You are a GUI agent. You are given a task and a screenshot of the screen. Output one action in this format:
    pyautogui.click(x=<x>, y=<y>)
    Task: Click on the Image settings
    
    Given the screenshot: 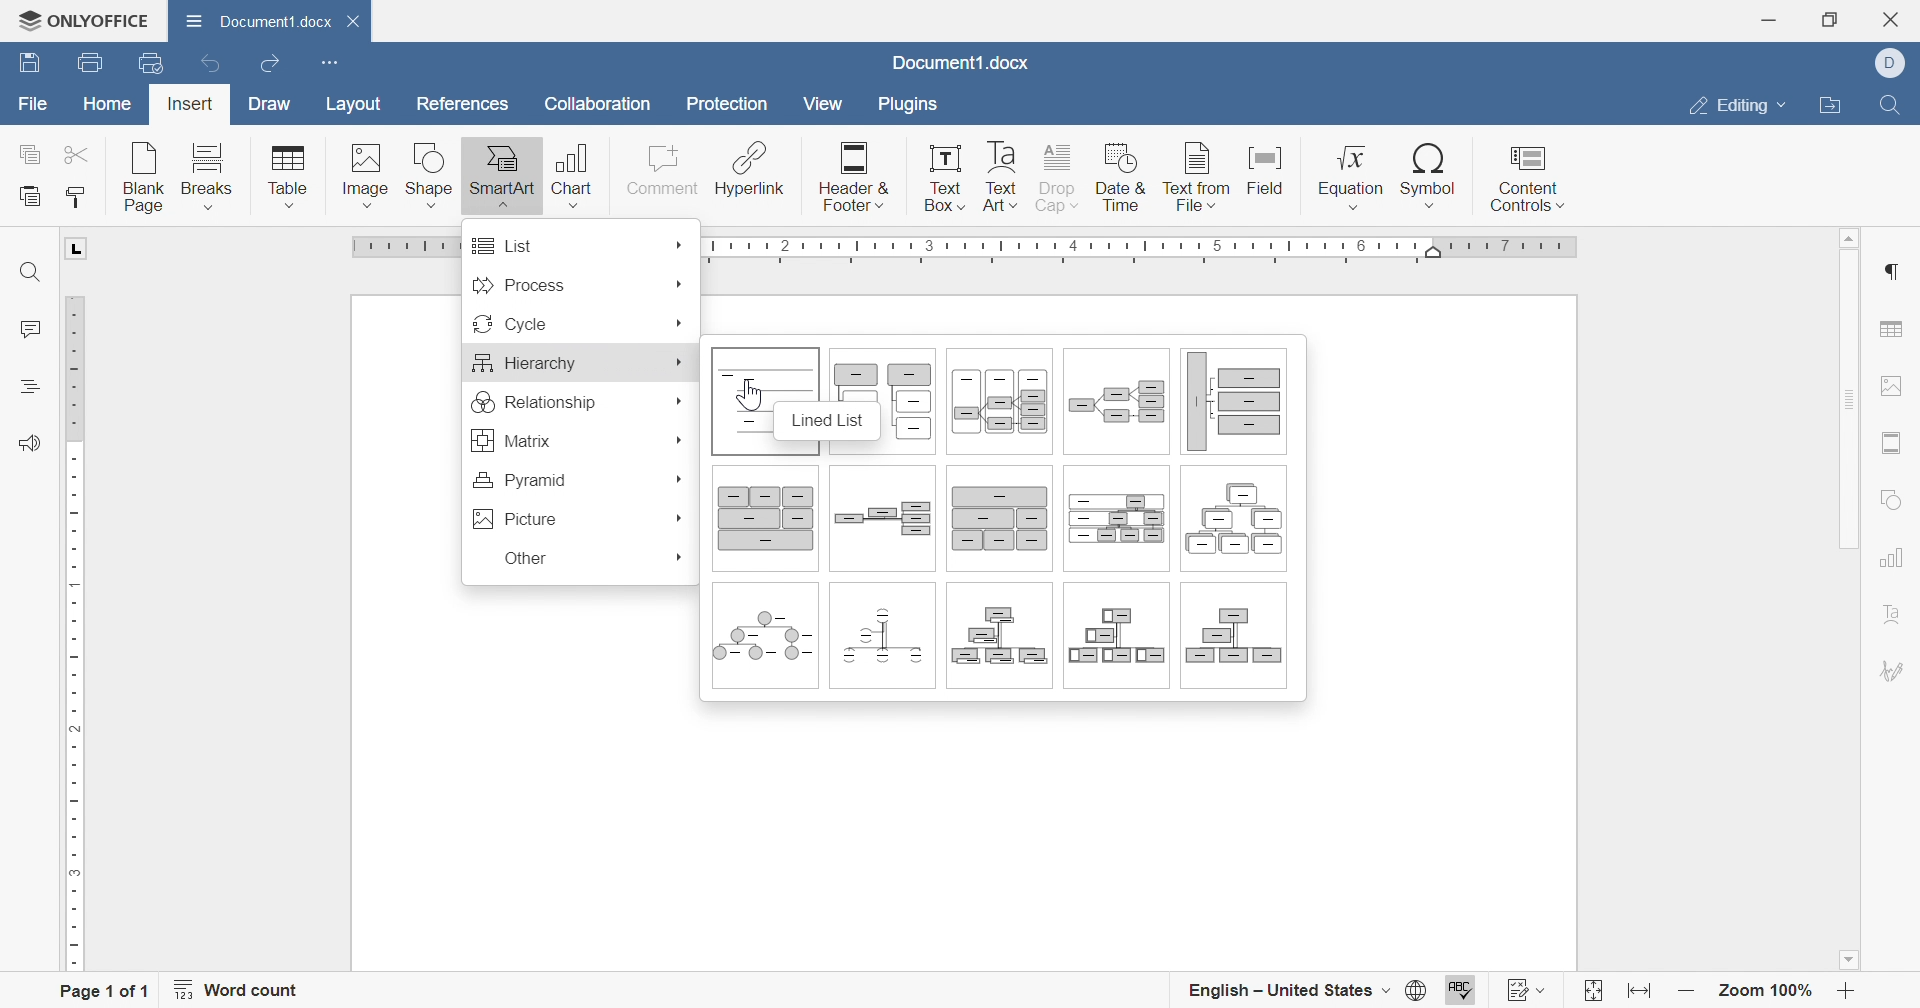 What is the action you would take?
    pyautogui.click(x=1893, y=385)
    